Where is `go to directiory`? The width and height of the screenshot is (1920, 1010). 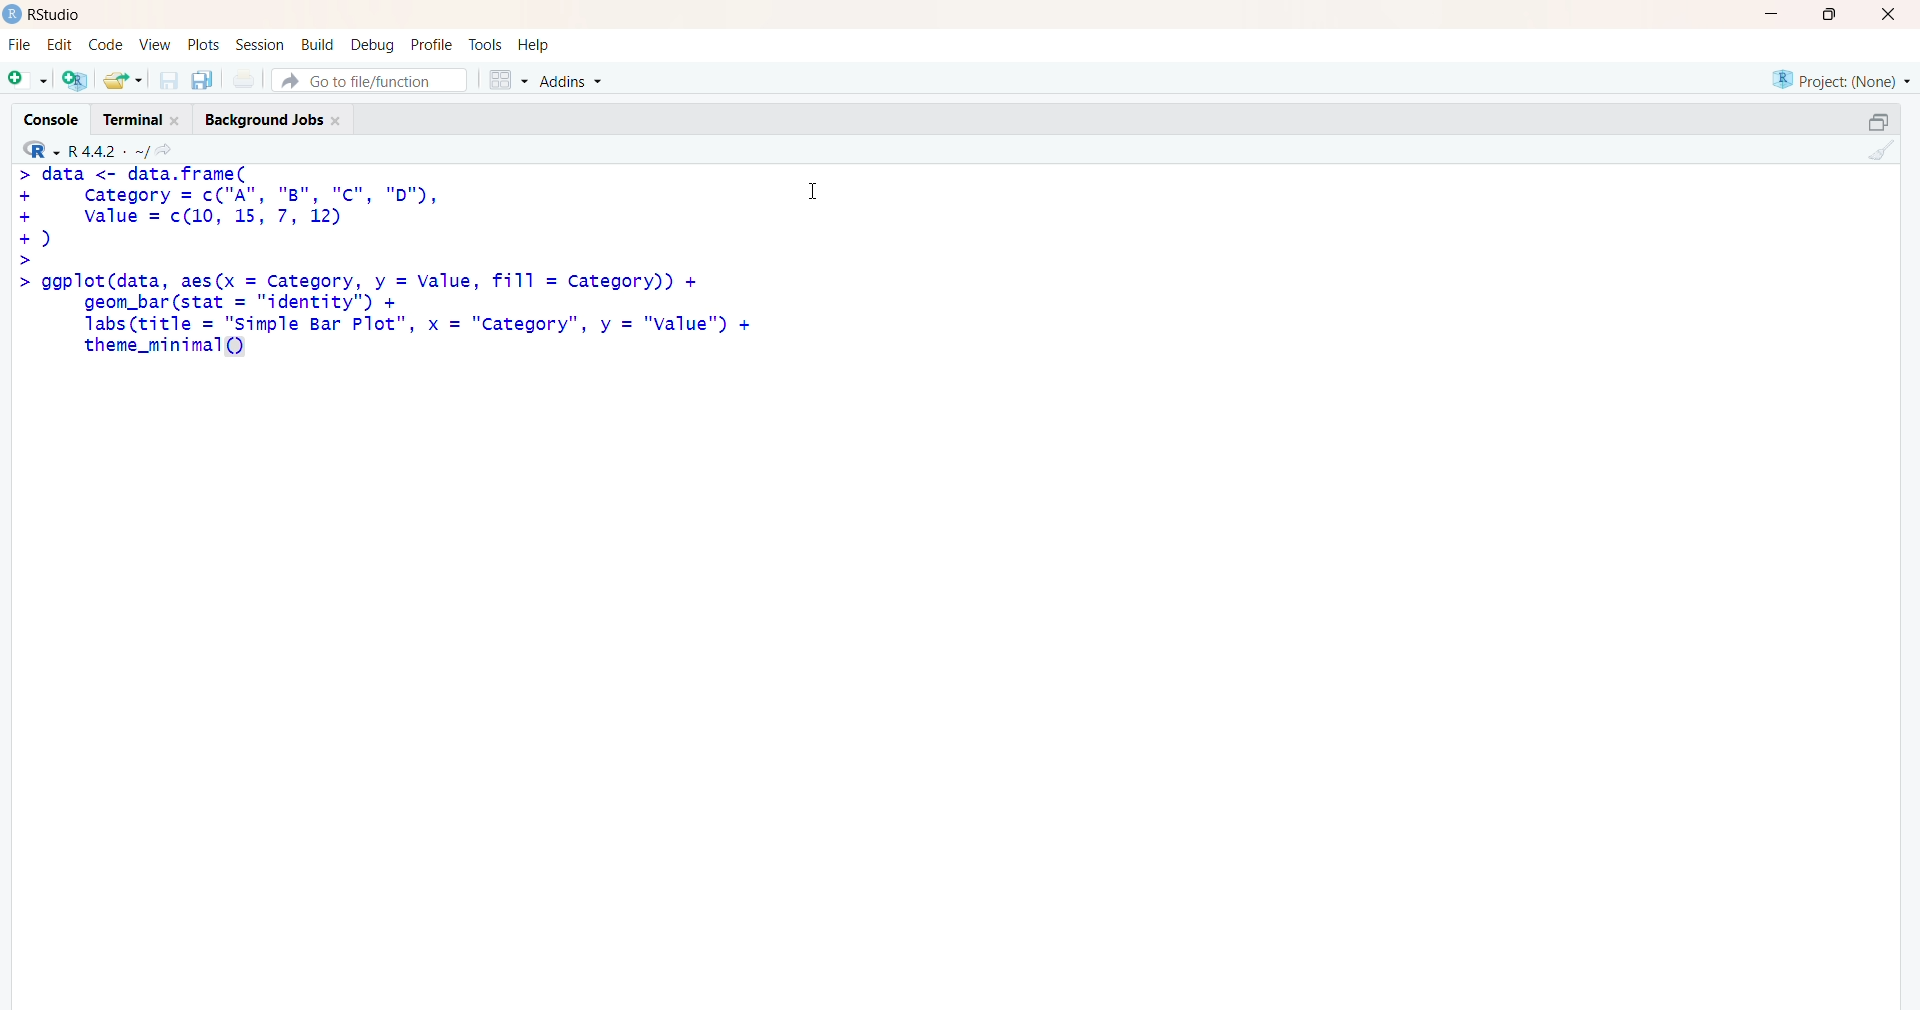 go to directiory is located at coordinates (169, 150).